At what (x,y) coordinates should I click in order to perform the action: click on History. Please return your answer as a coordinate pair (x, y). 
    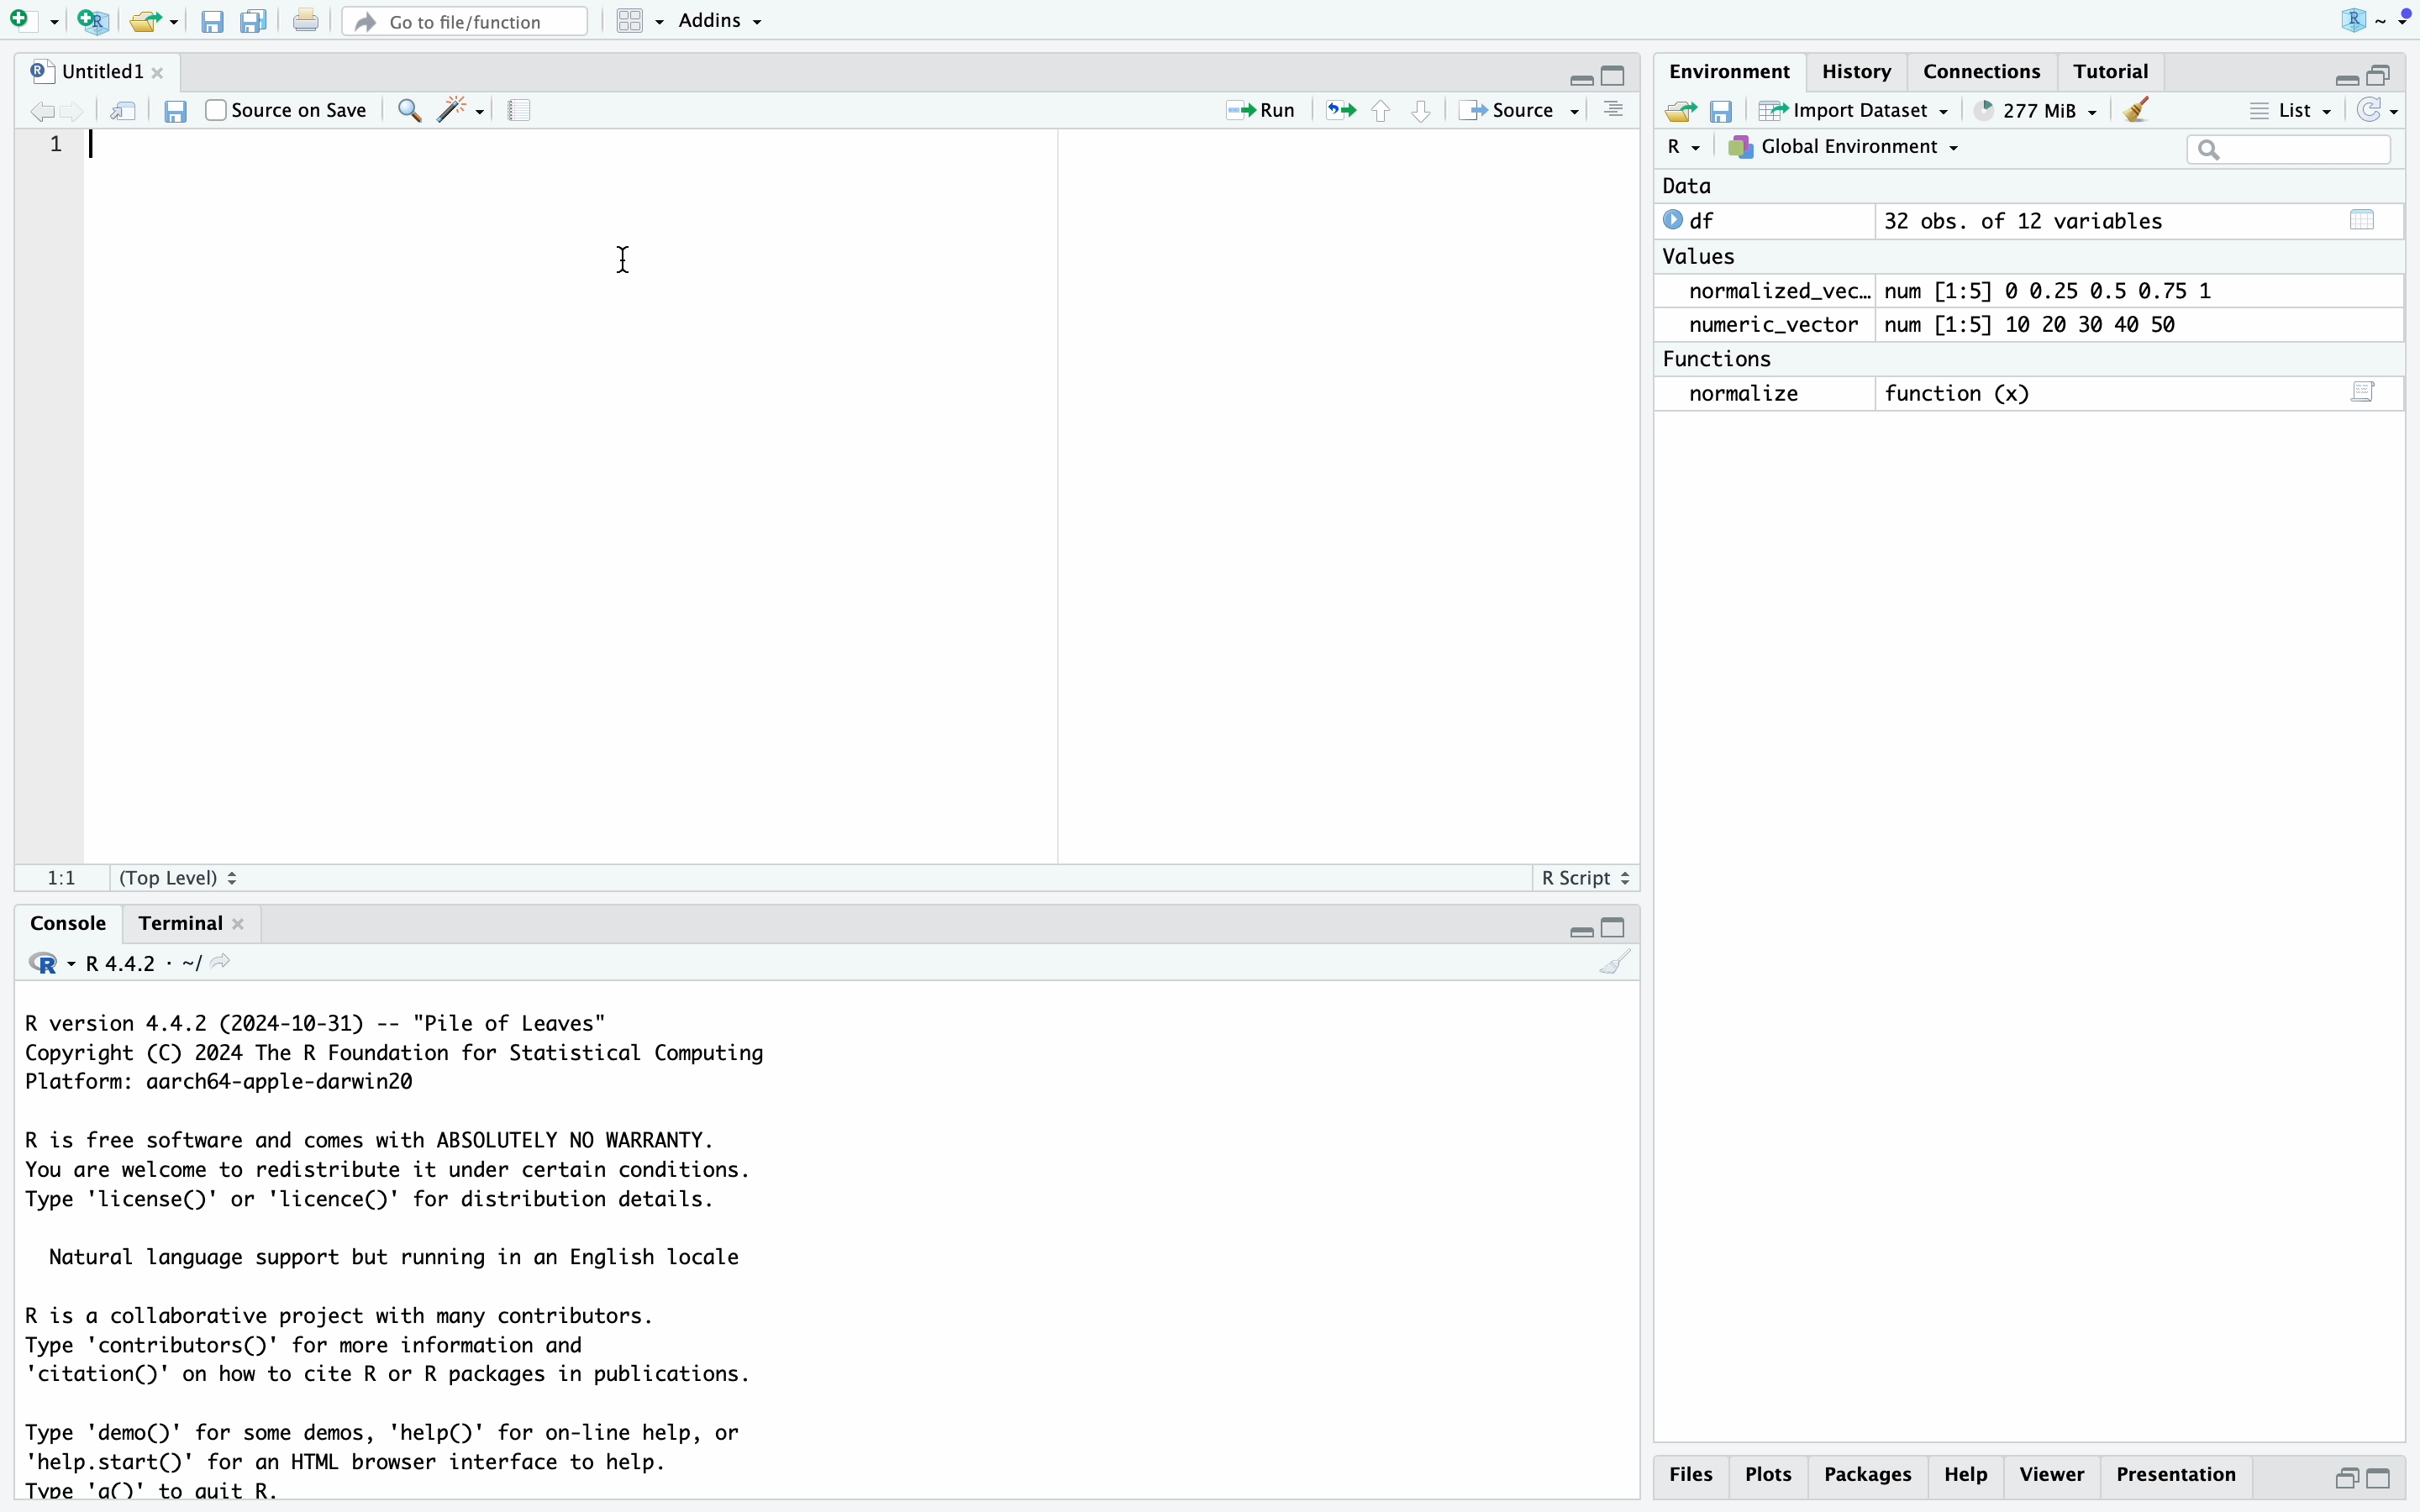
    Looking at the image, I should click on (1859, 70).